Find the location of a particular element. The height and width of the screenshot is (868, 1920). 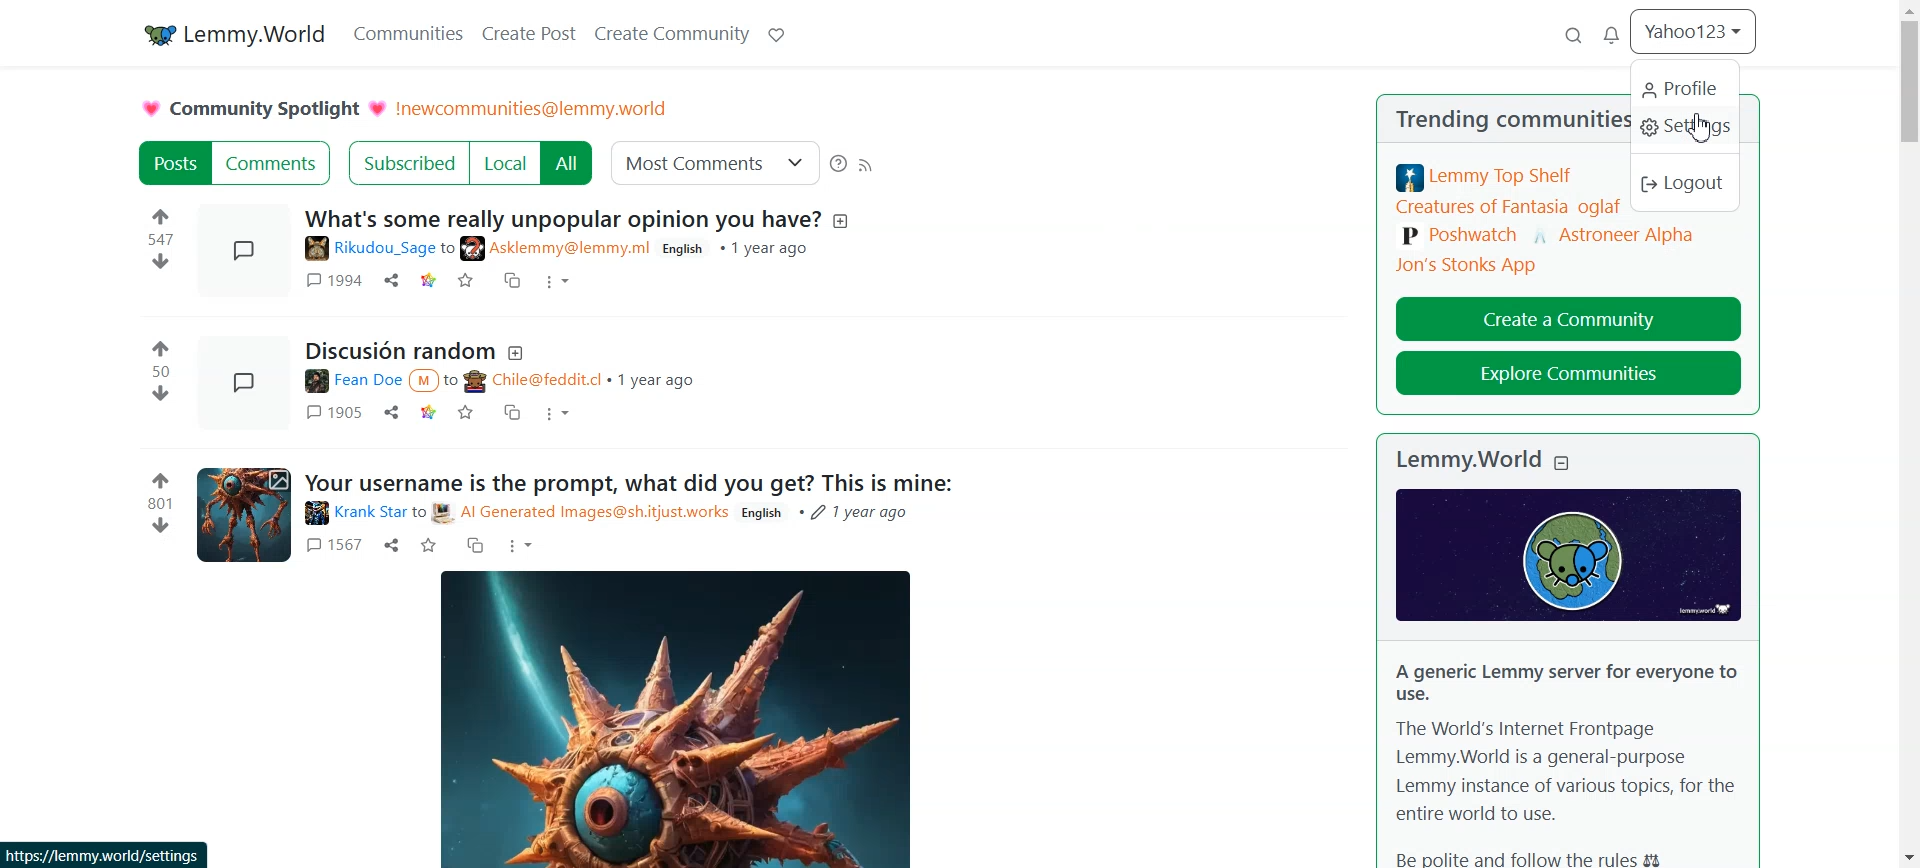

cross post is located at coordinates (515, 280).